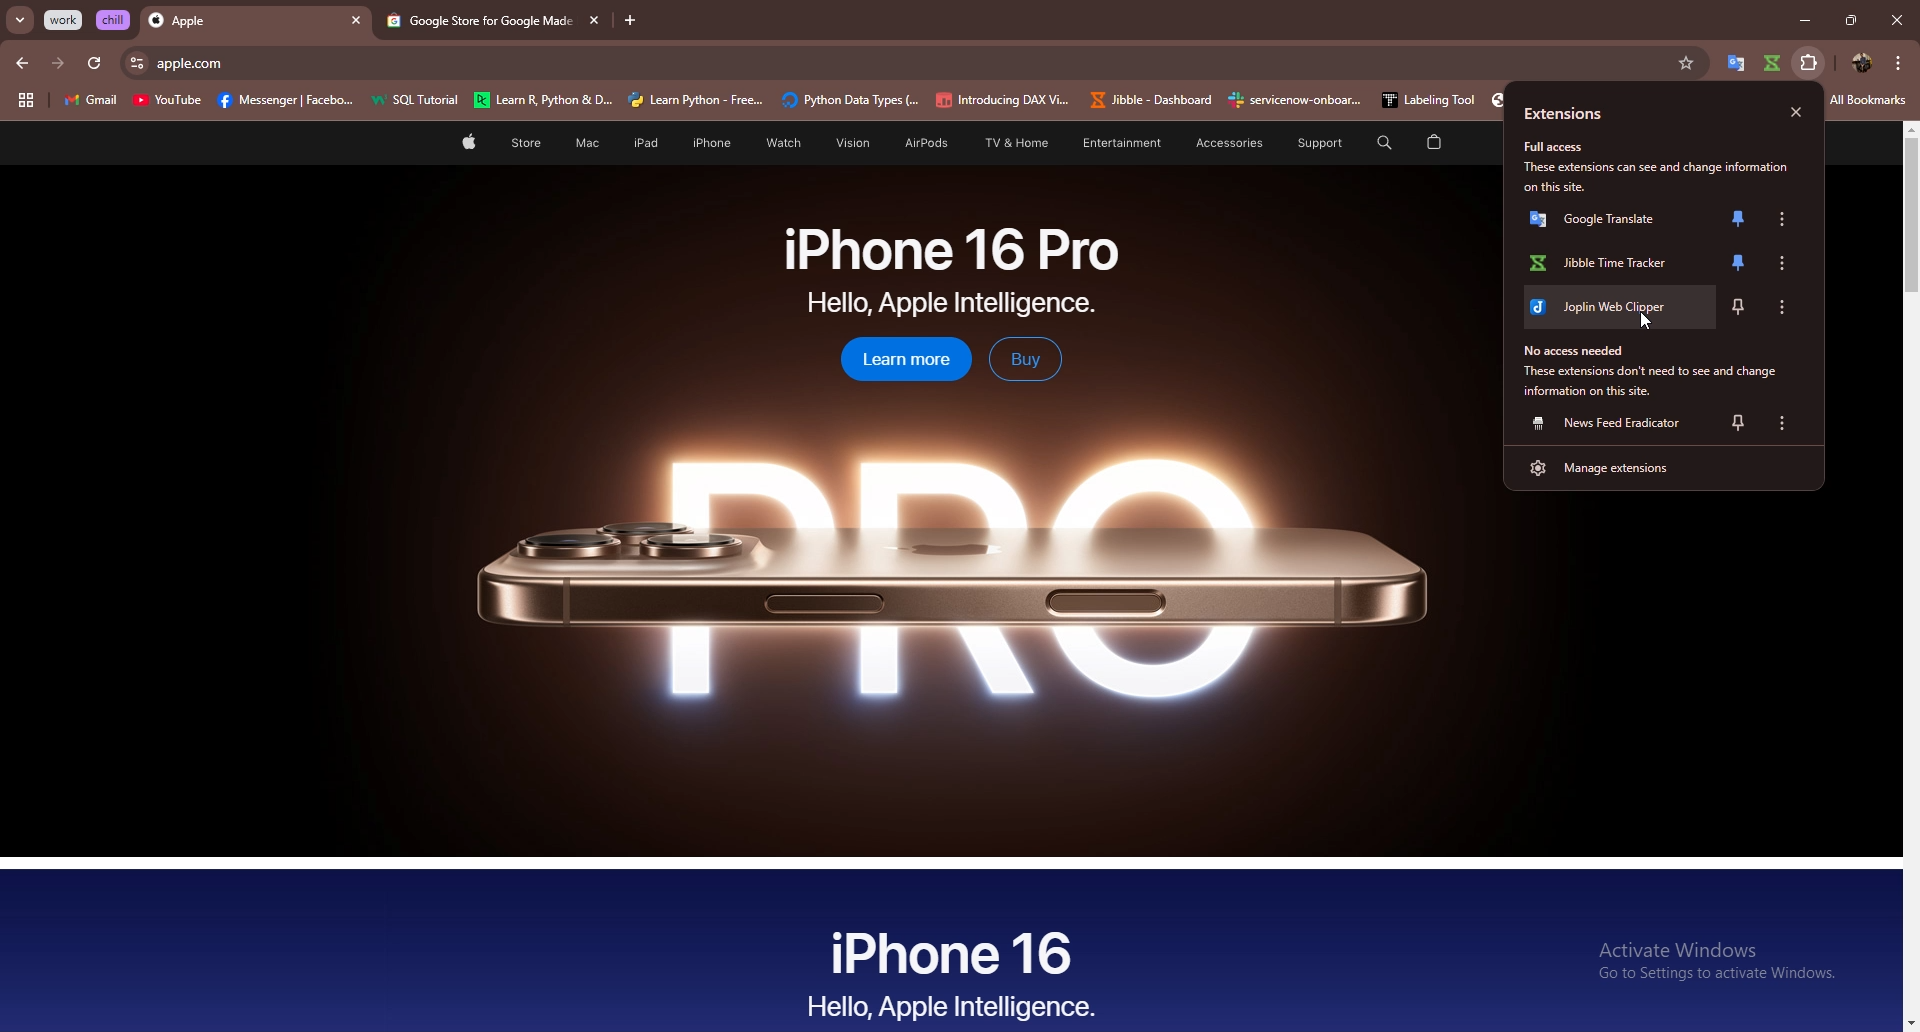 Image resolution: width=1920 pixels, height=1032 pixels. I want to click on YouTube, so click(167, 103).